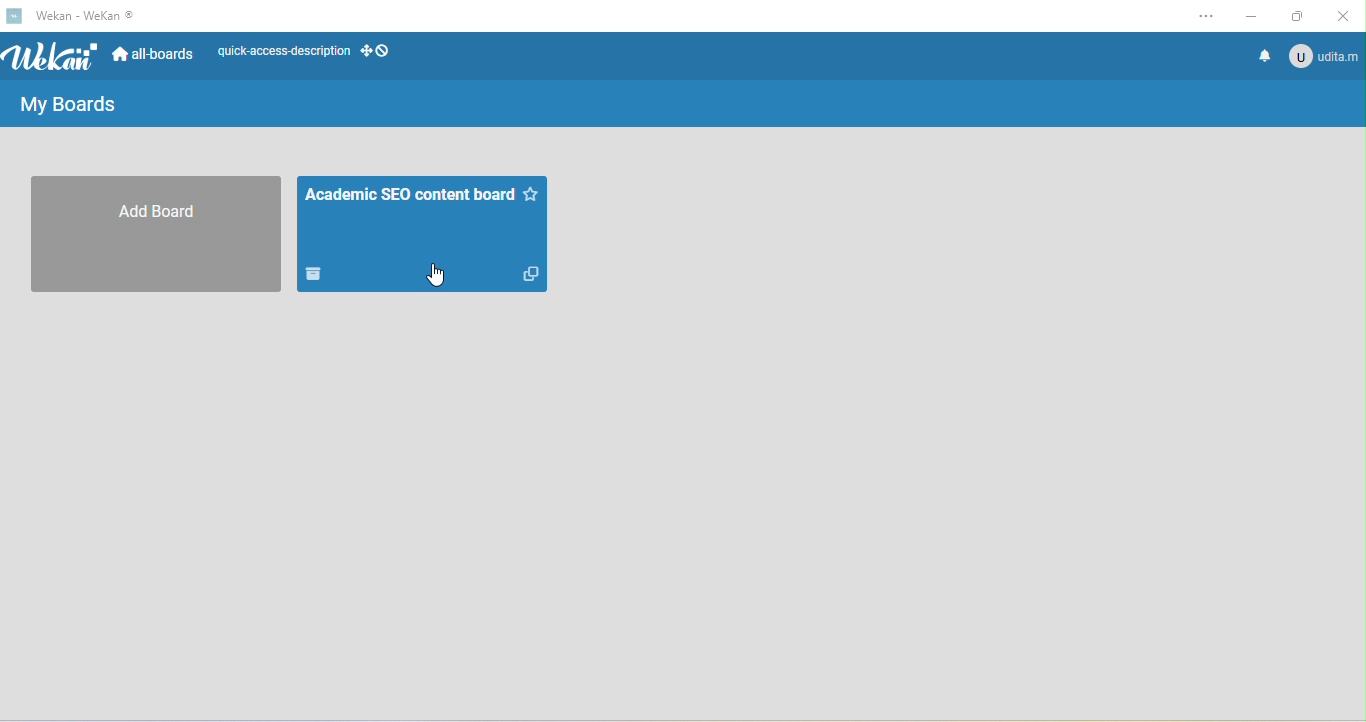 The width and height of the screenshot is (1366, 722). Describe the element at coordinates (435, 275) in the screenshot. I see `cursor ` at that location.